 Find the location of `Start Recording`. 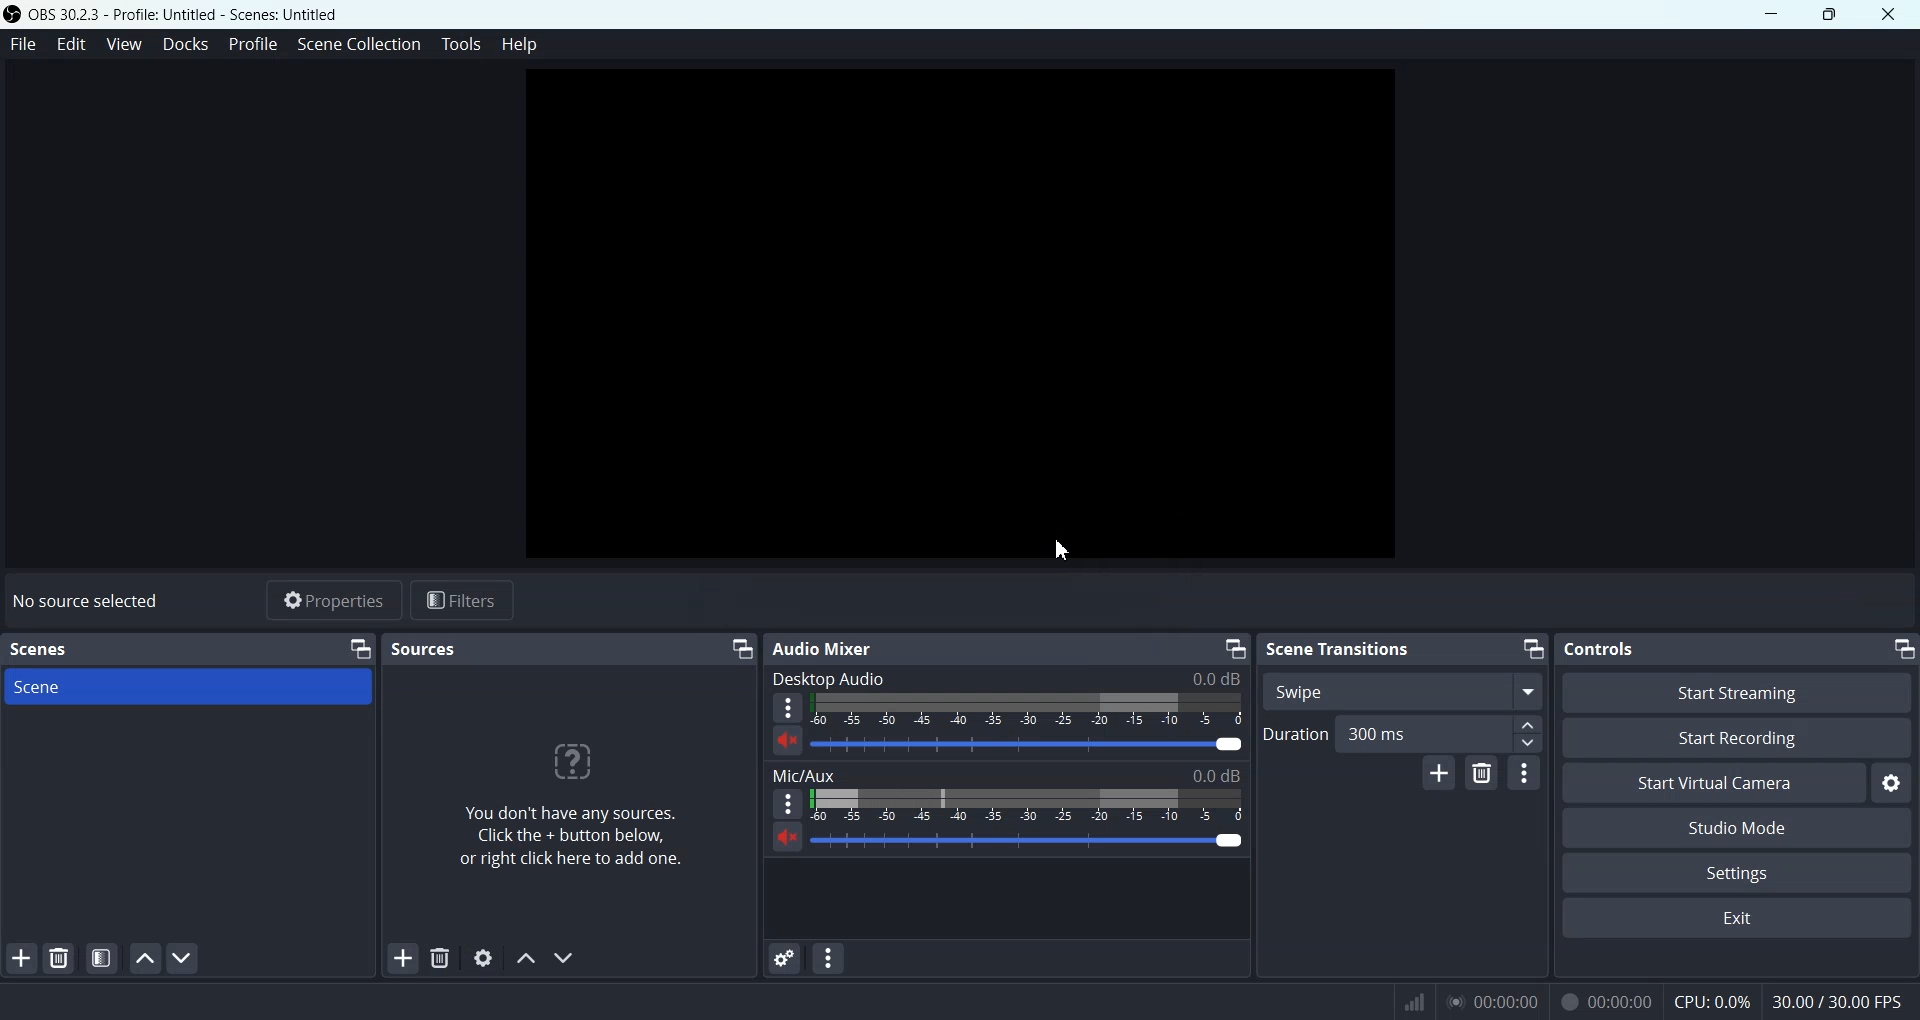

Start Recording is located at coordinates (1739, 738).